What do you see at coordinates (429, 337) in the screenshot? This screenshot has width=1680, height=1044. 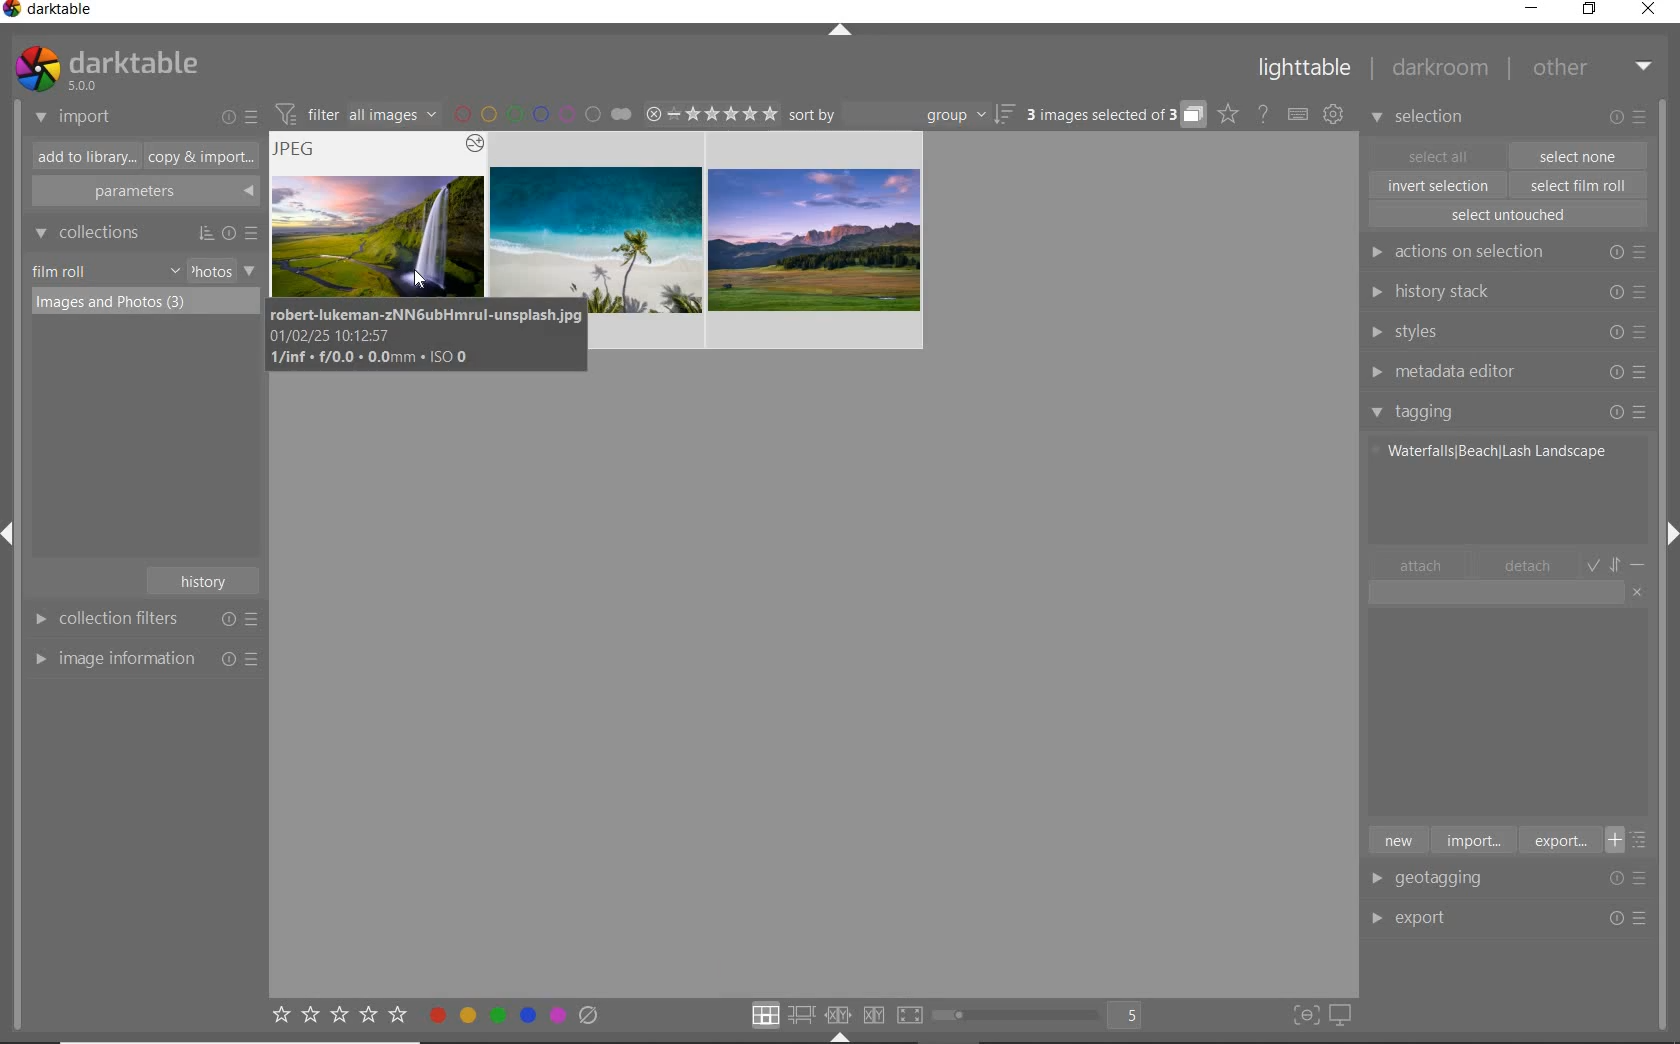 I see `robert-lukeman-znn6ubHmrul-unsplash.jpg 01/02/25 10:12:57 1/inf*f/0.0 mm*ISO 0` at bounding box center [429, 337].